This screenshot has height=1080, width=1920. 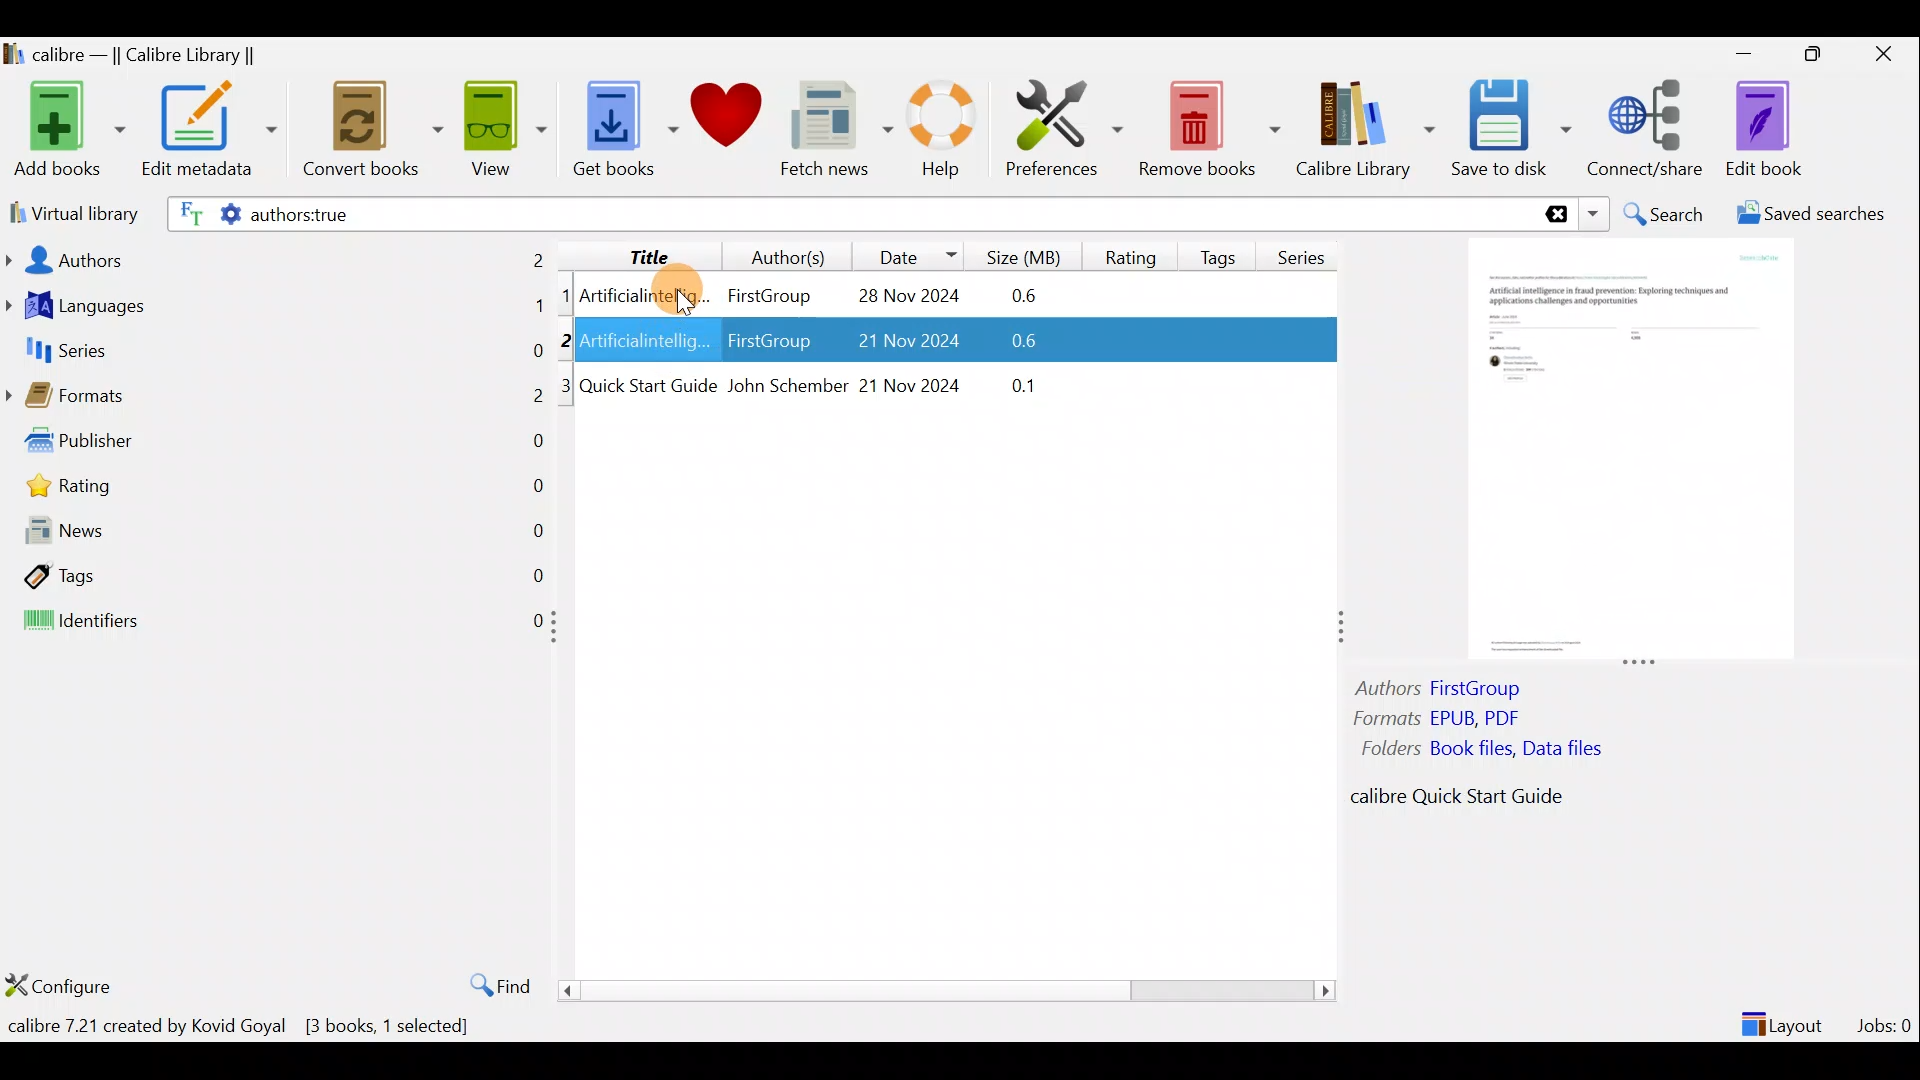 I want to click on Configure, so click(x=64, y=985).